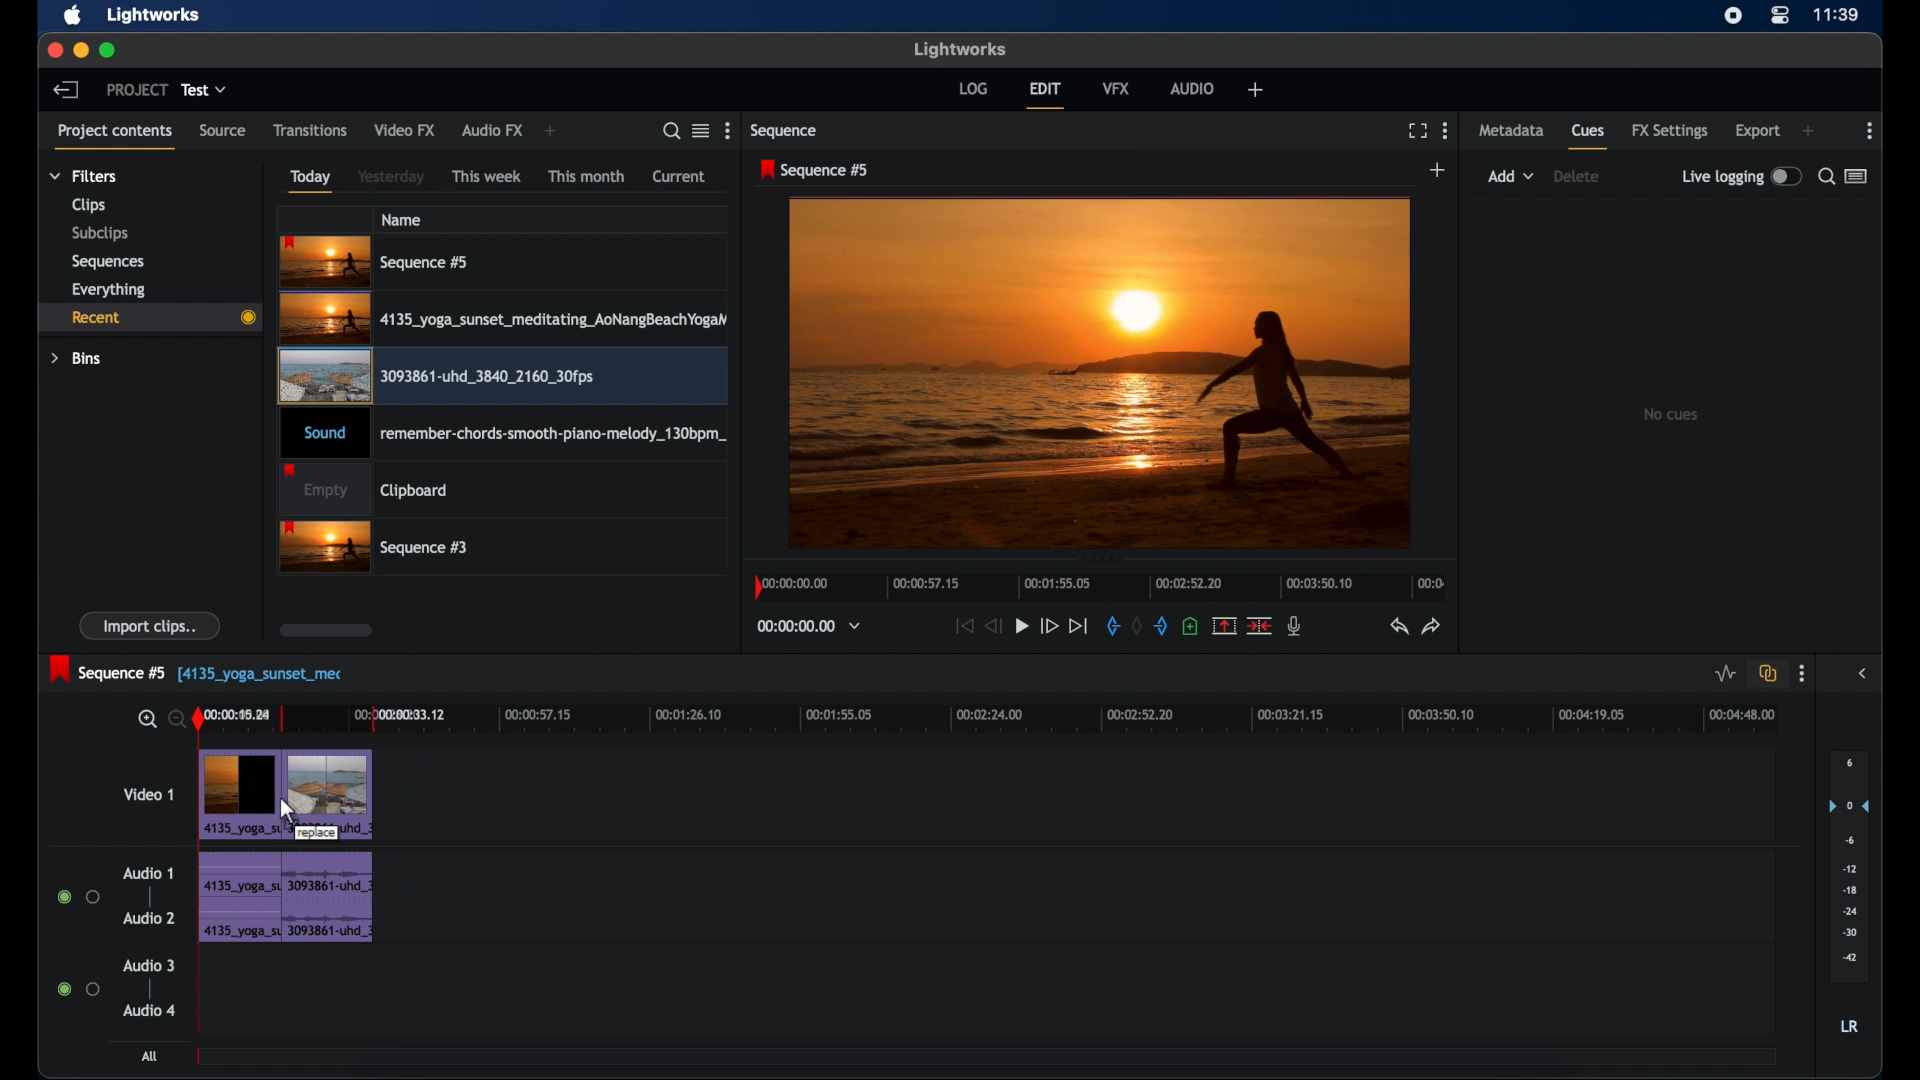  I want to click on sequence, so click(785, 133).